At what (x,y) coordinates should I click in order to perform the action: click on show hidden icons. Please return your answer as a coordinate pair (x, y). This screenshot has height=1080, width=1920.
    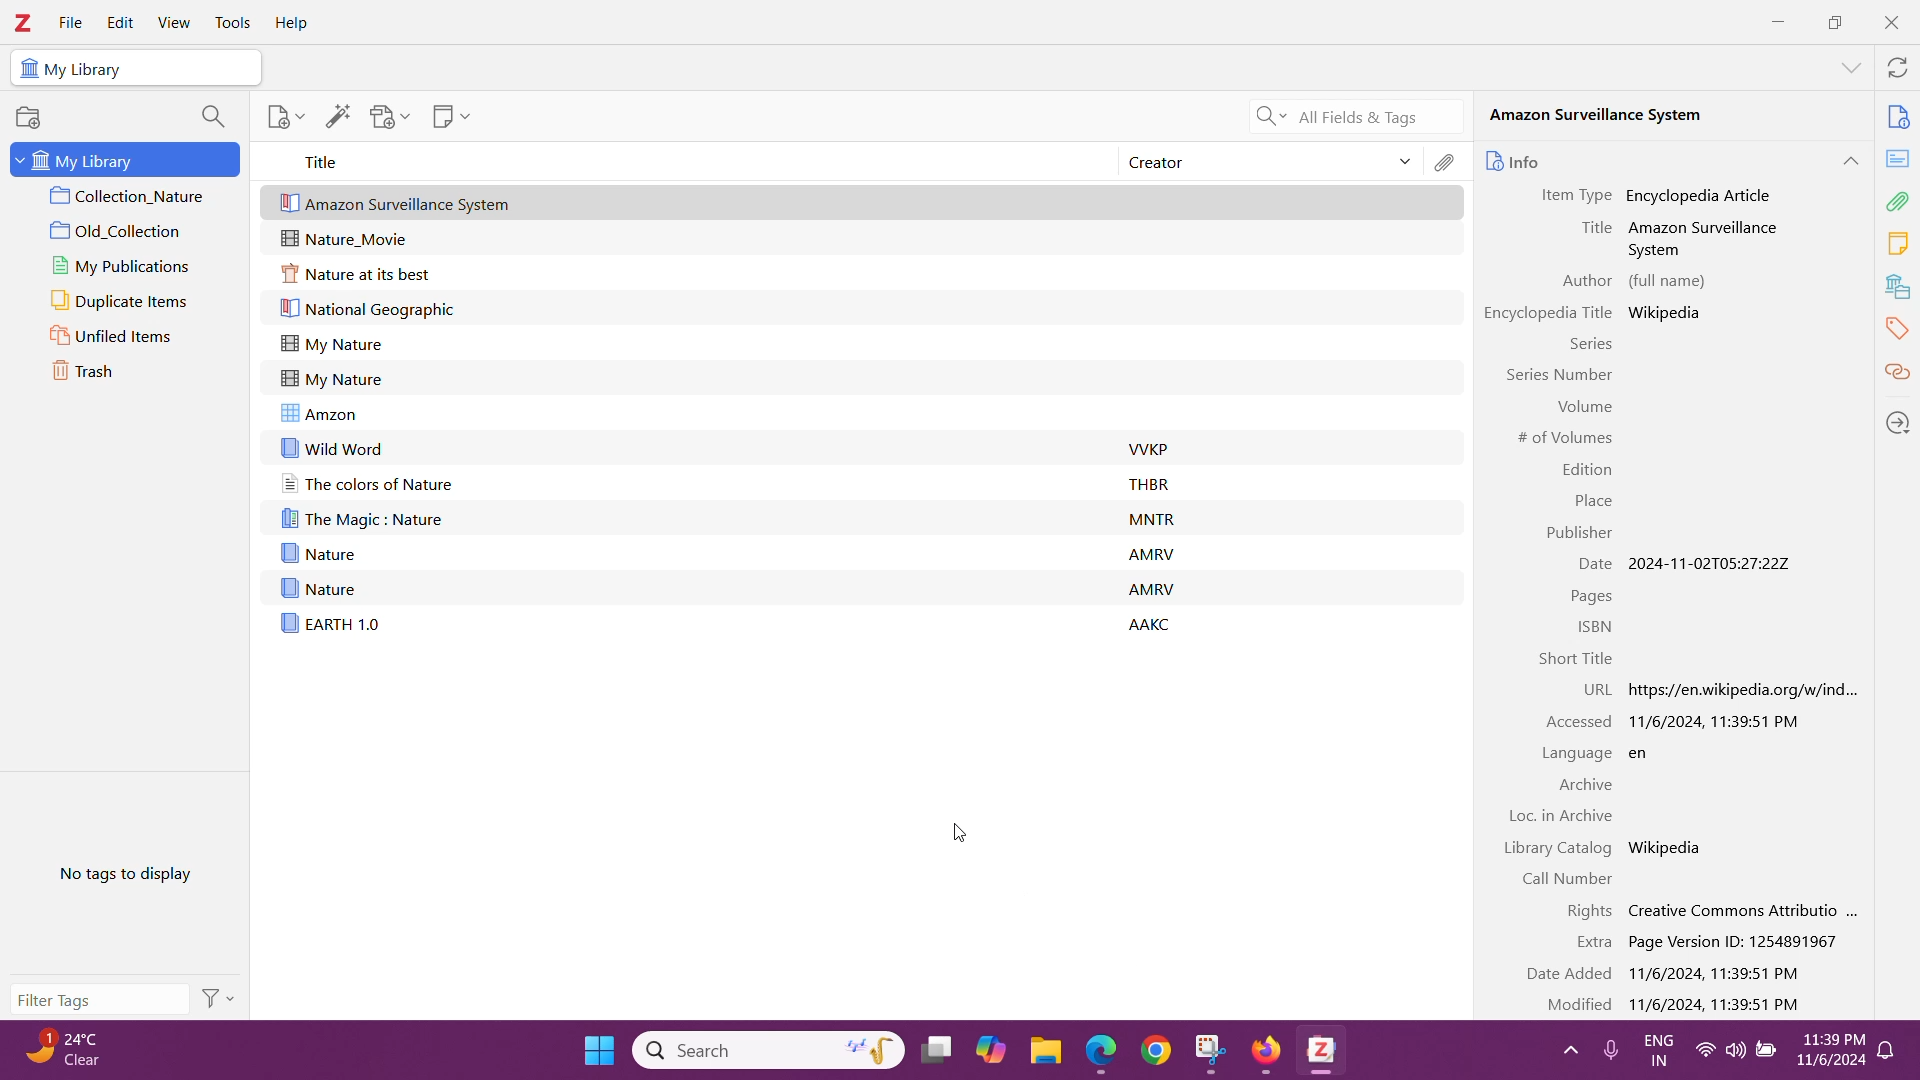
    Looking at the image, I should click on (1567, 1050).